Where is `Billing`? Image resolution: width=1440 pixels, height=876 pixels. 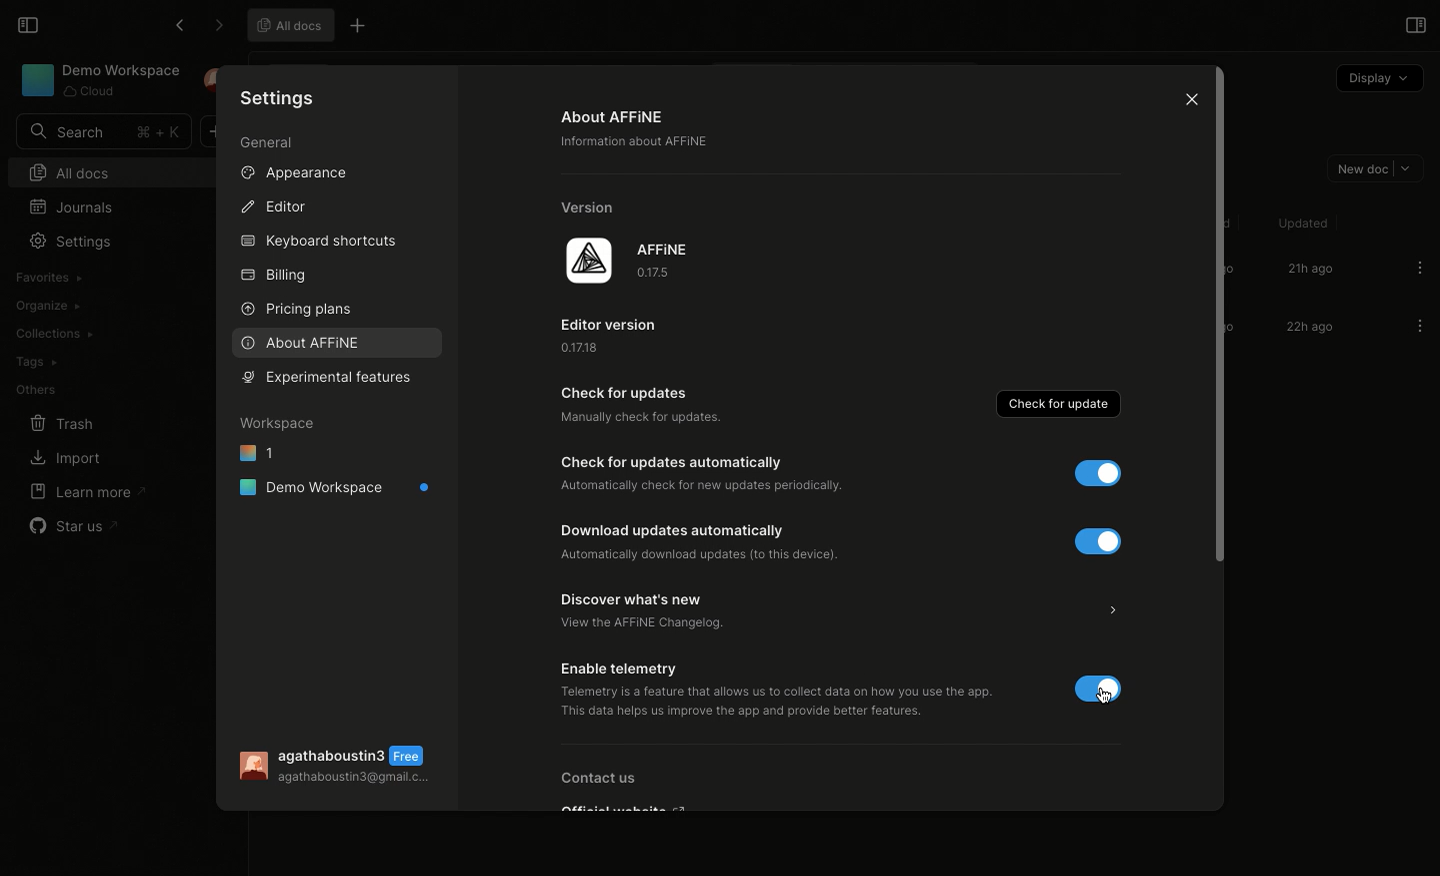
Billing is located at coordinates (274, 278).